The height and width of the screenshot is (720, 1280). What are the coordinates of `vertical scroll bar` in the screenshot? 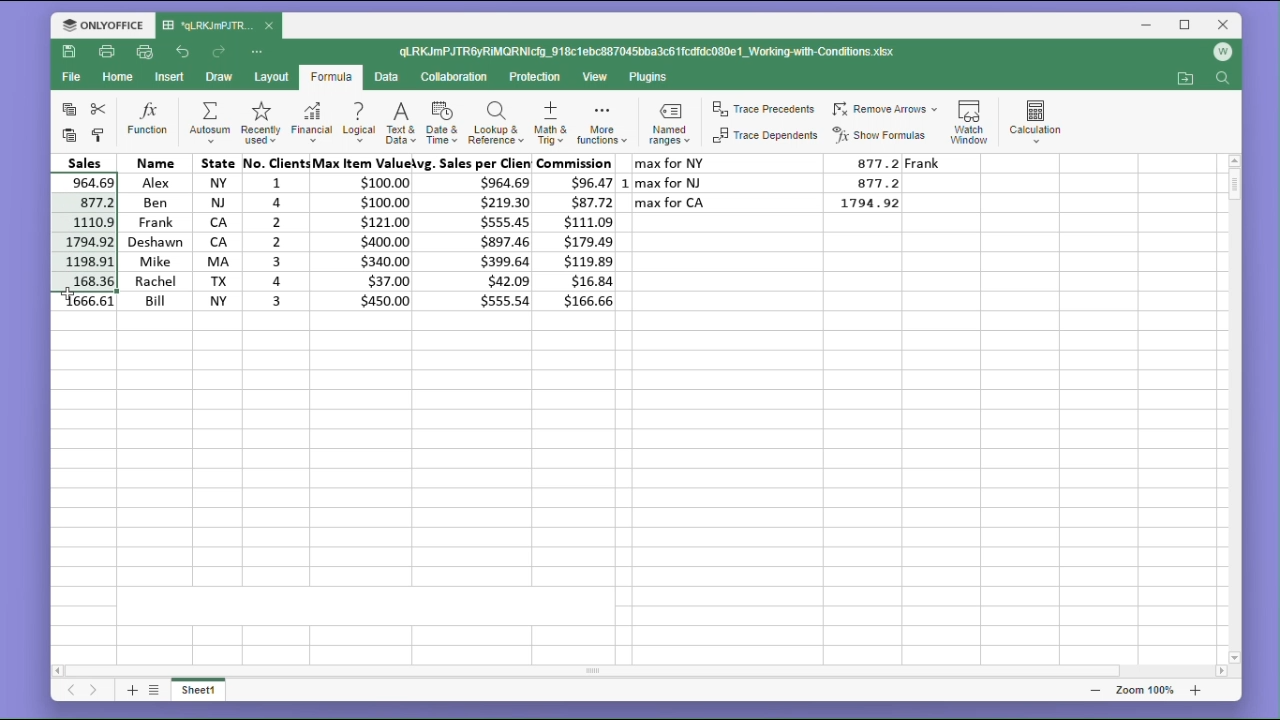 It's located at (1234, 409).